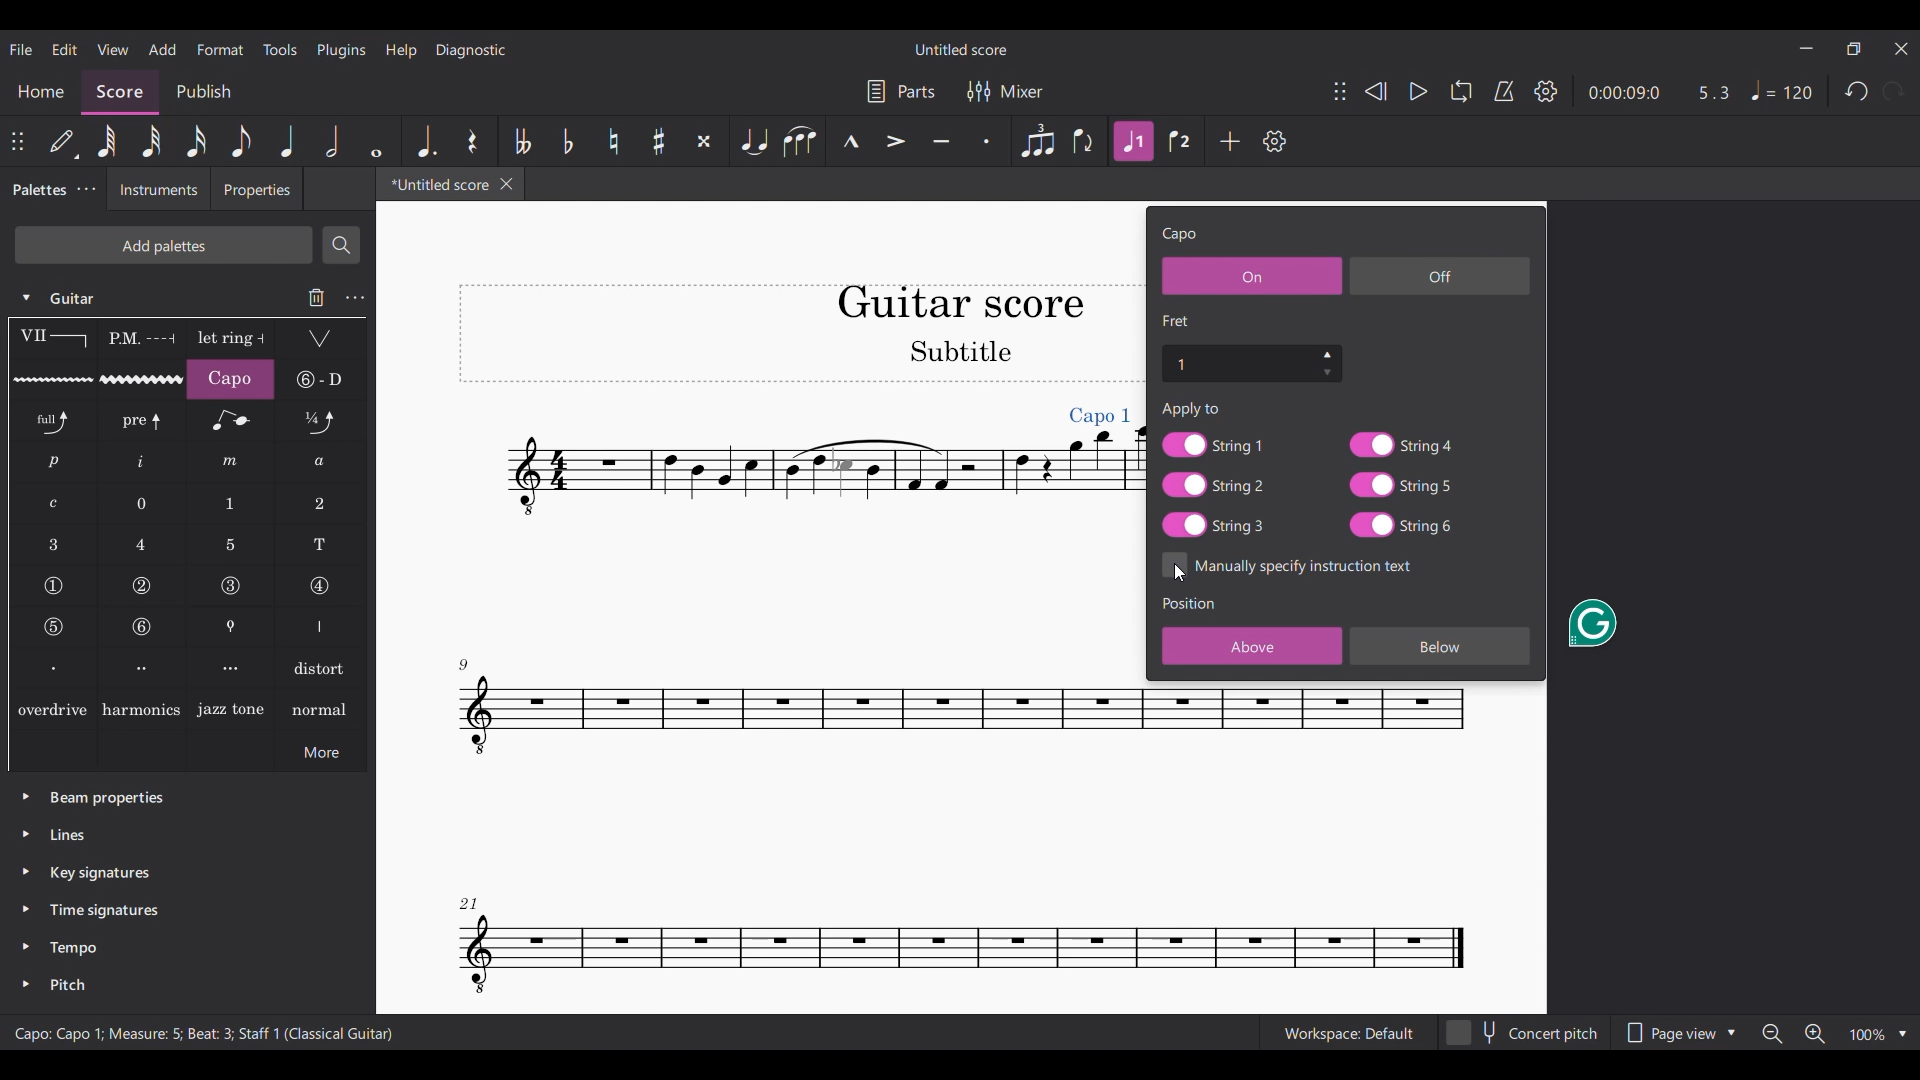 The width and height of the screenshot is (1920, 1080). I want to click on Current ratio, so click(1714, 93).